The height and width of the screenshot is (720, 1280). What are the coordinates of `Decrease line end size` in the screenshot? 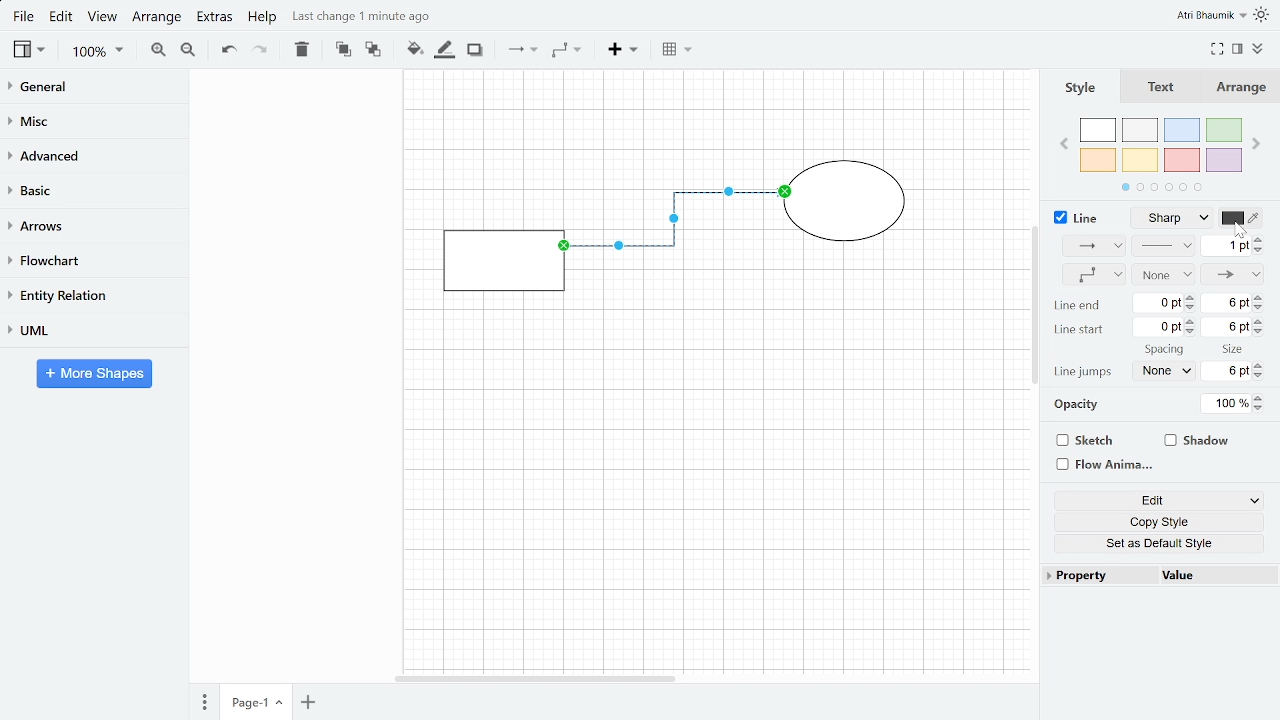 It's located at (1261, 308).